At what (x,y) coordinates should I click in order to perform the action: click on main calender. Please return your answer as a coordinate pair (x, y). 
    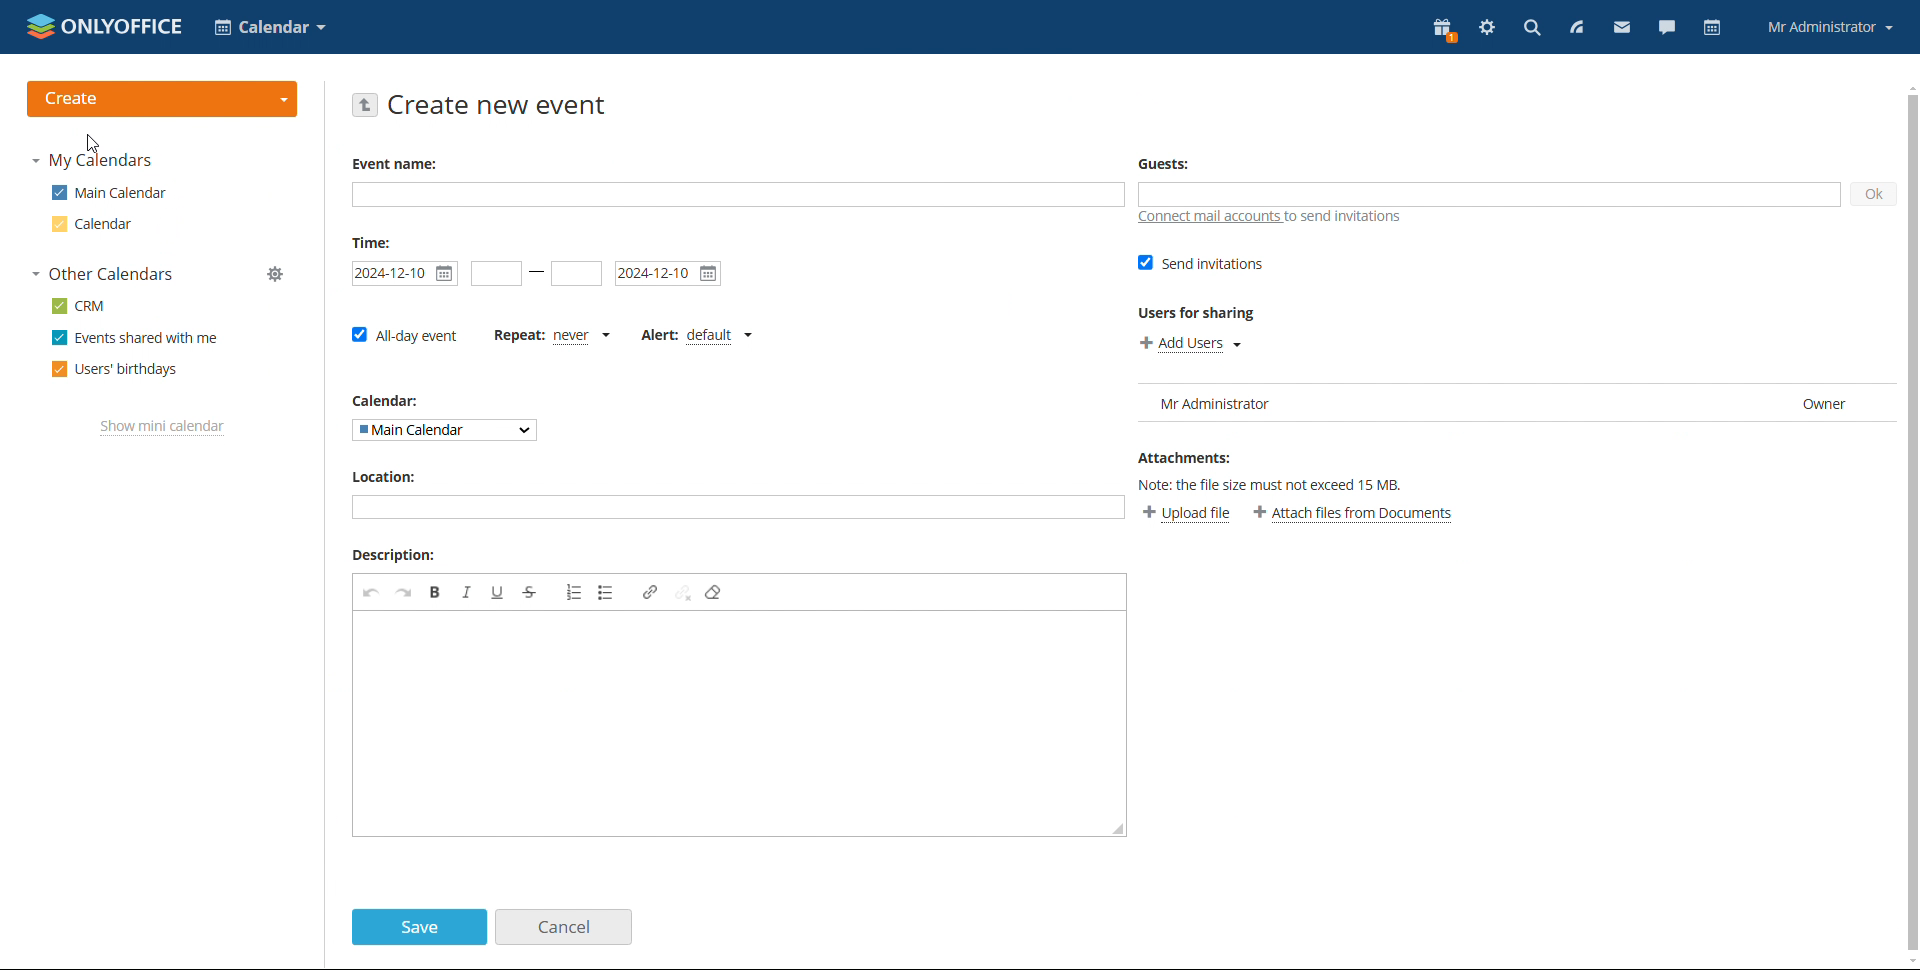
    Looking at the image, I should click on (106, 196).